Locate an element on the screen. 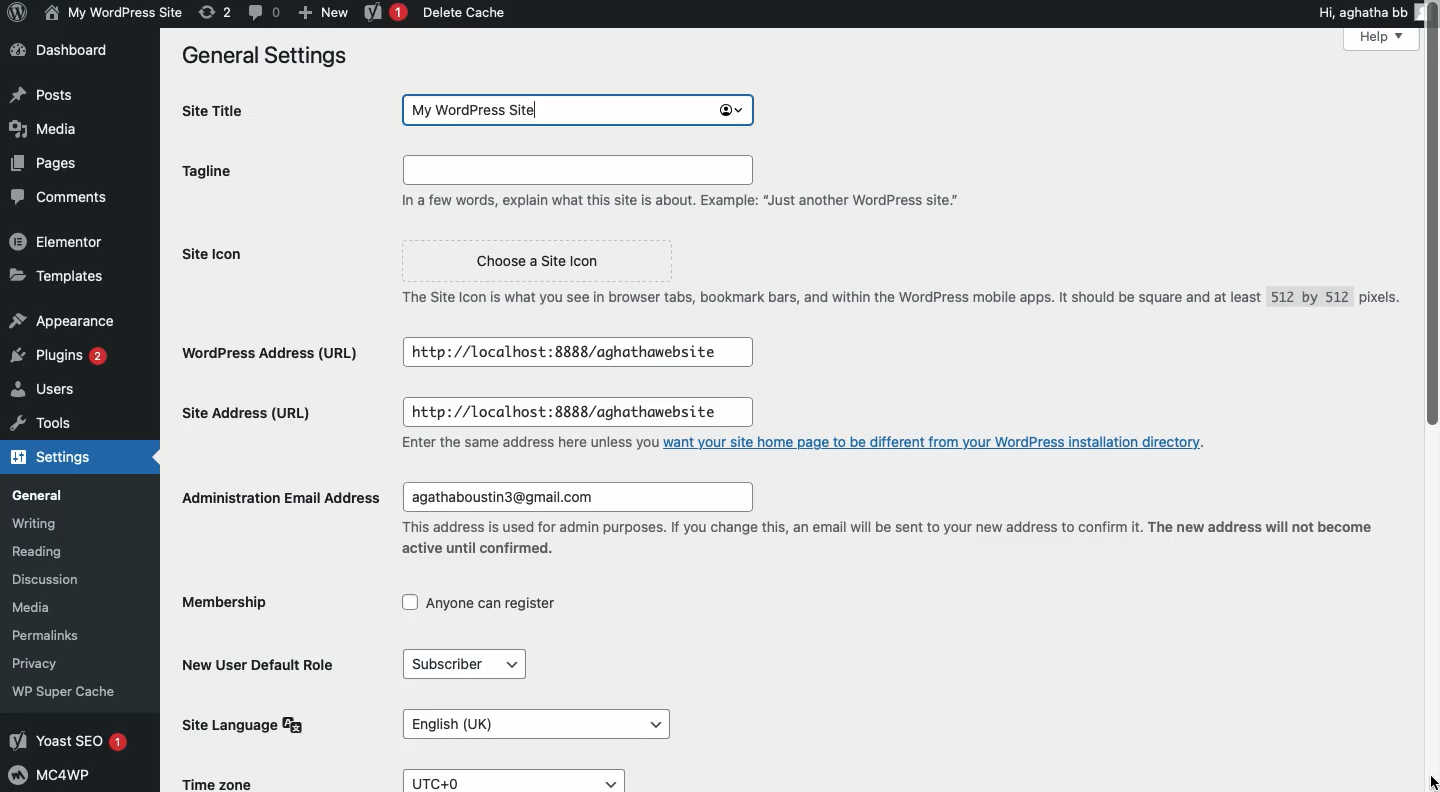 This screenshot has width=1440, height=792. New user default role is located at coordinates (263, 670).